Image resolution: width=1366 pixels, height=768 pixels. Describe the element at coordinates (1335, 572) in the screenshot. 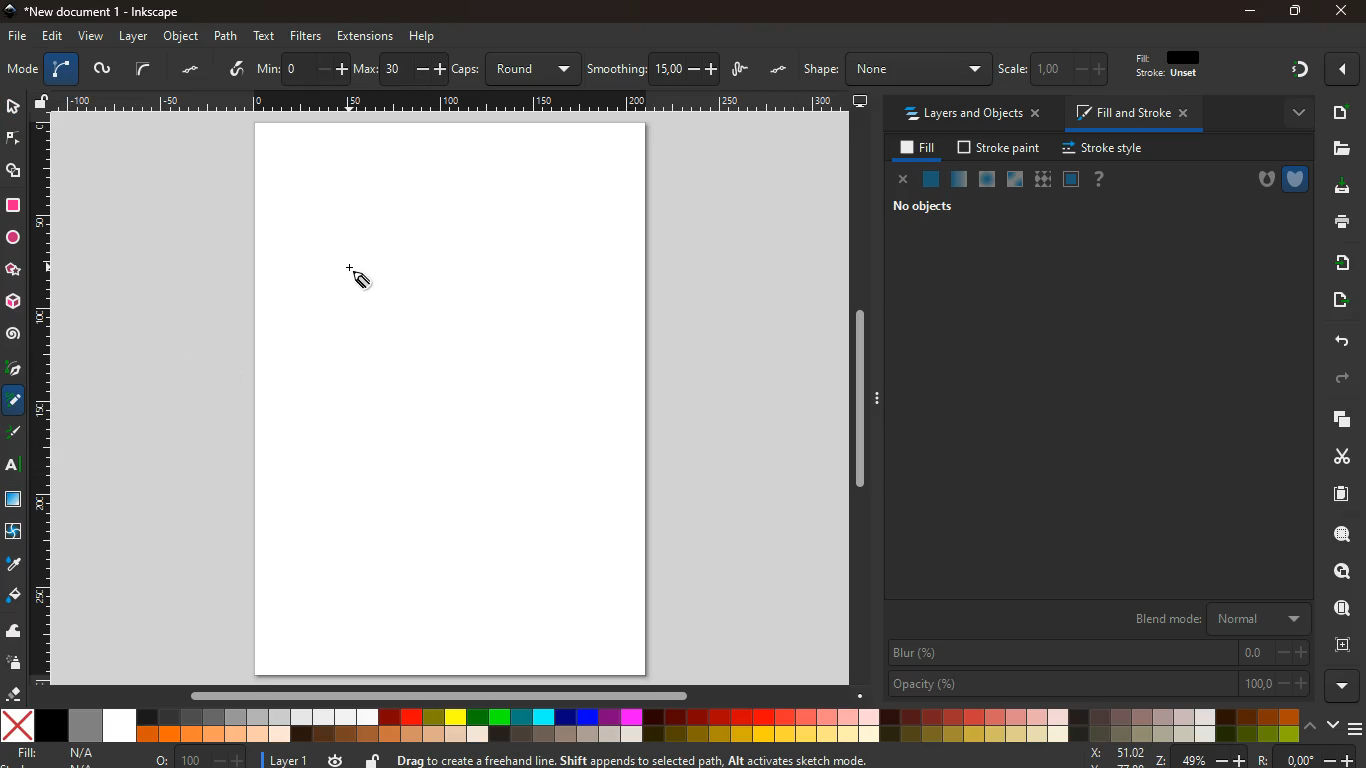

I see `find` at that location.